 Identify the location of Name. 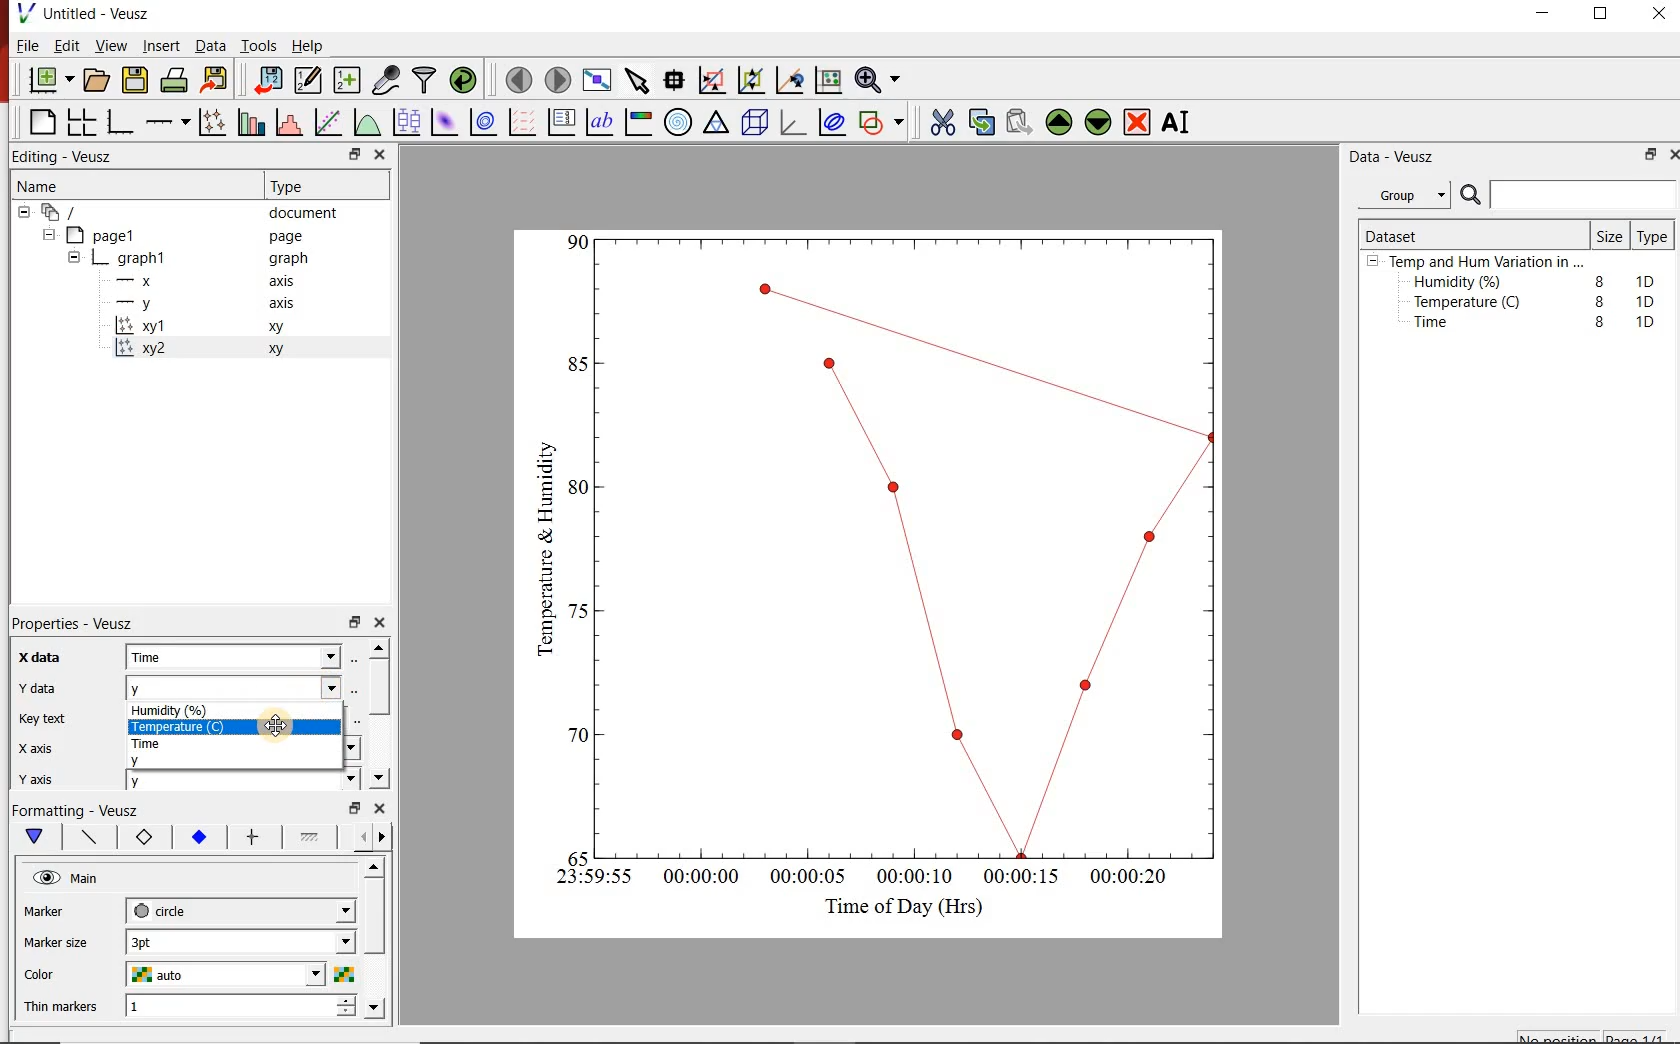
(56, 188).